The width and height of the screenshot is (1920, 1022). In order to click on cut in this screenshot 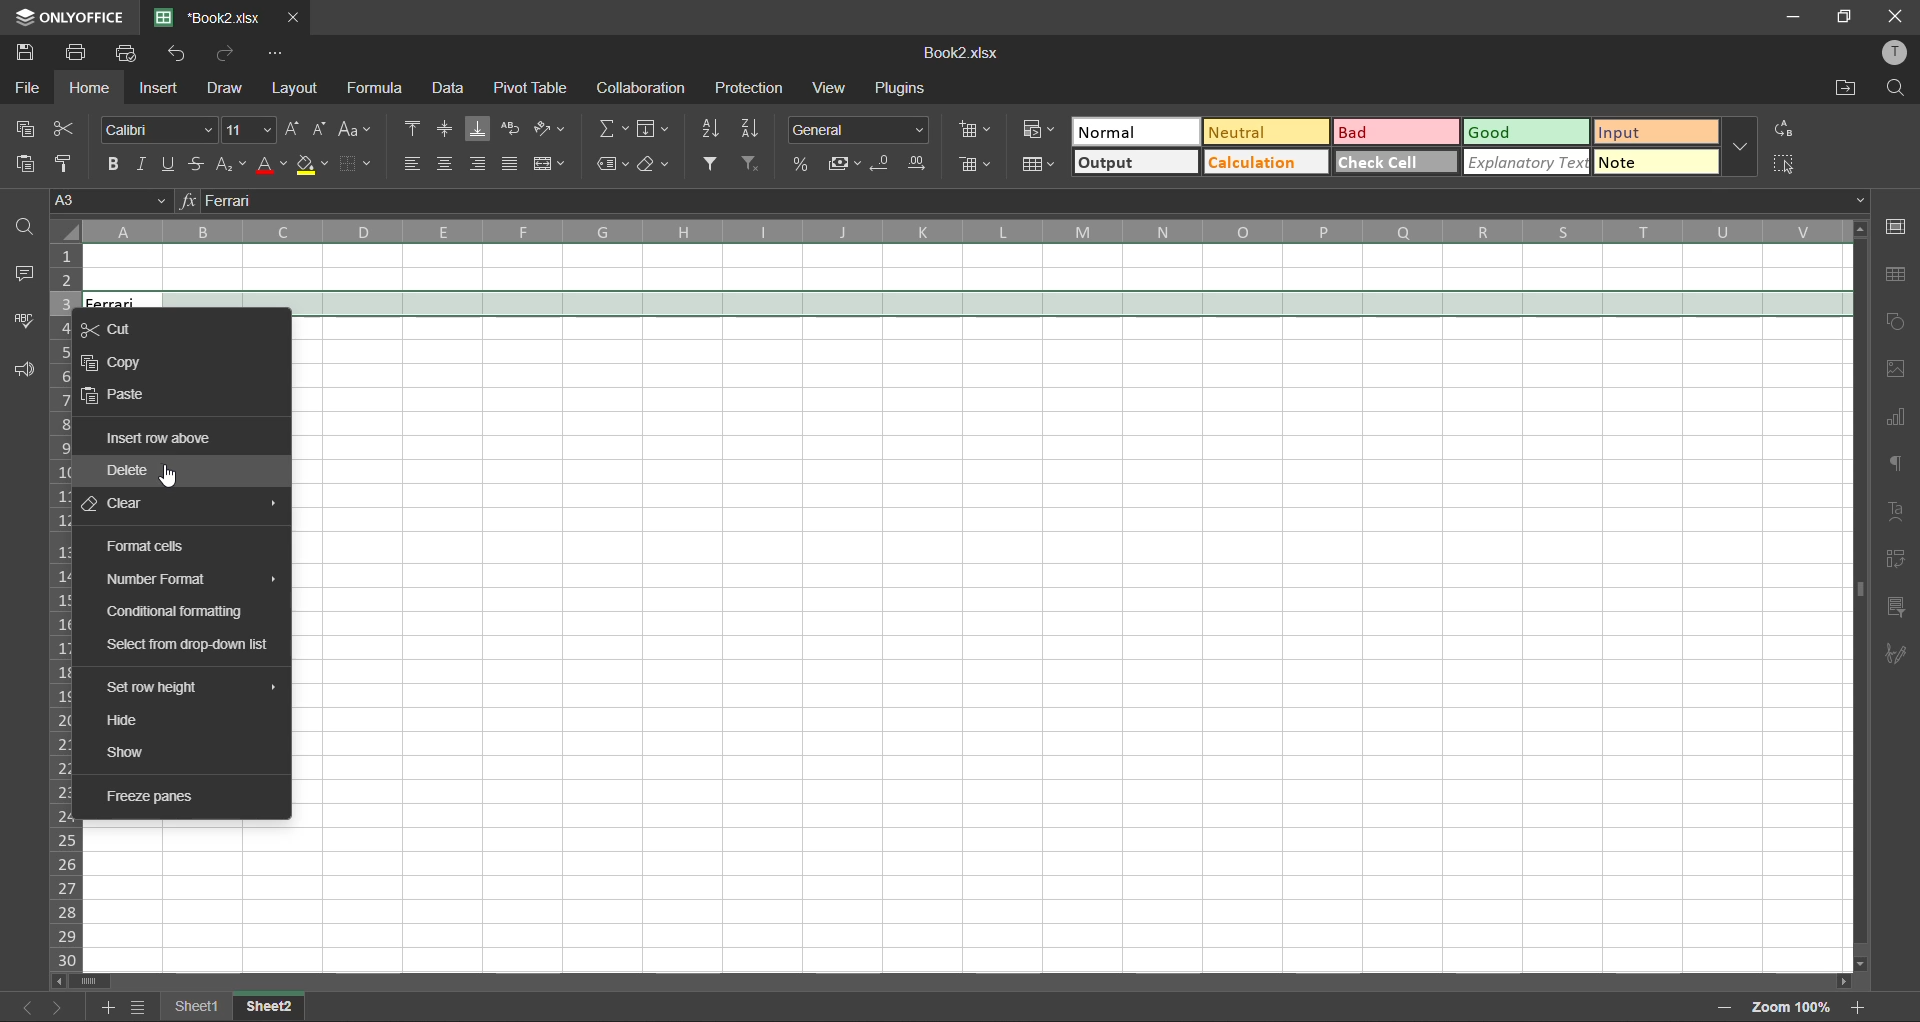, I will do `click(68, 126)`.